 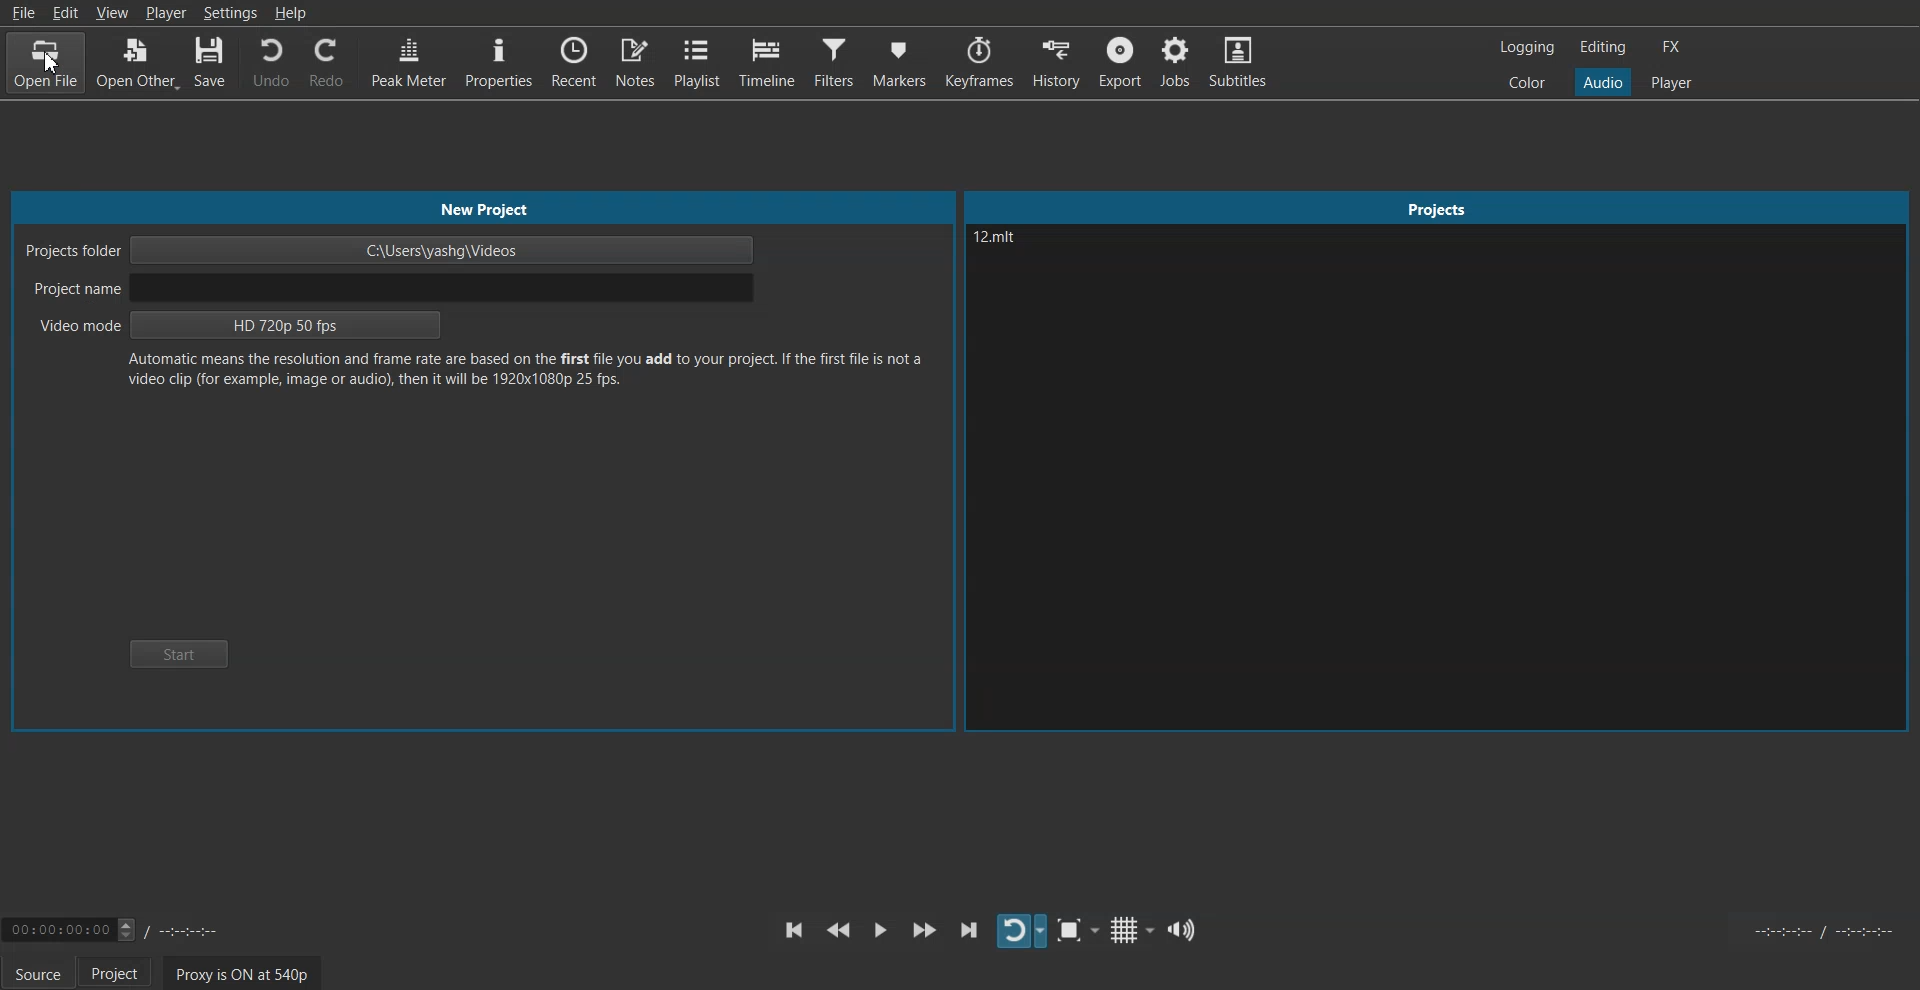 What do you see at coordinates (1059, 61) in the screenshot?
I see `History` at bounding box center [1059, 61].